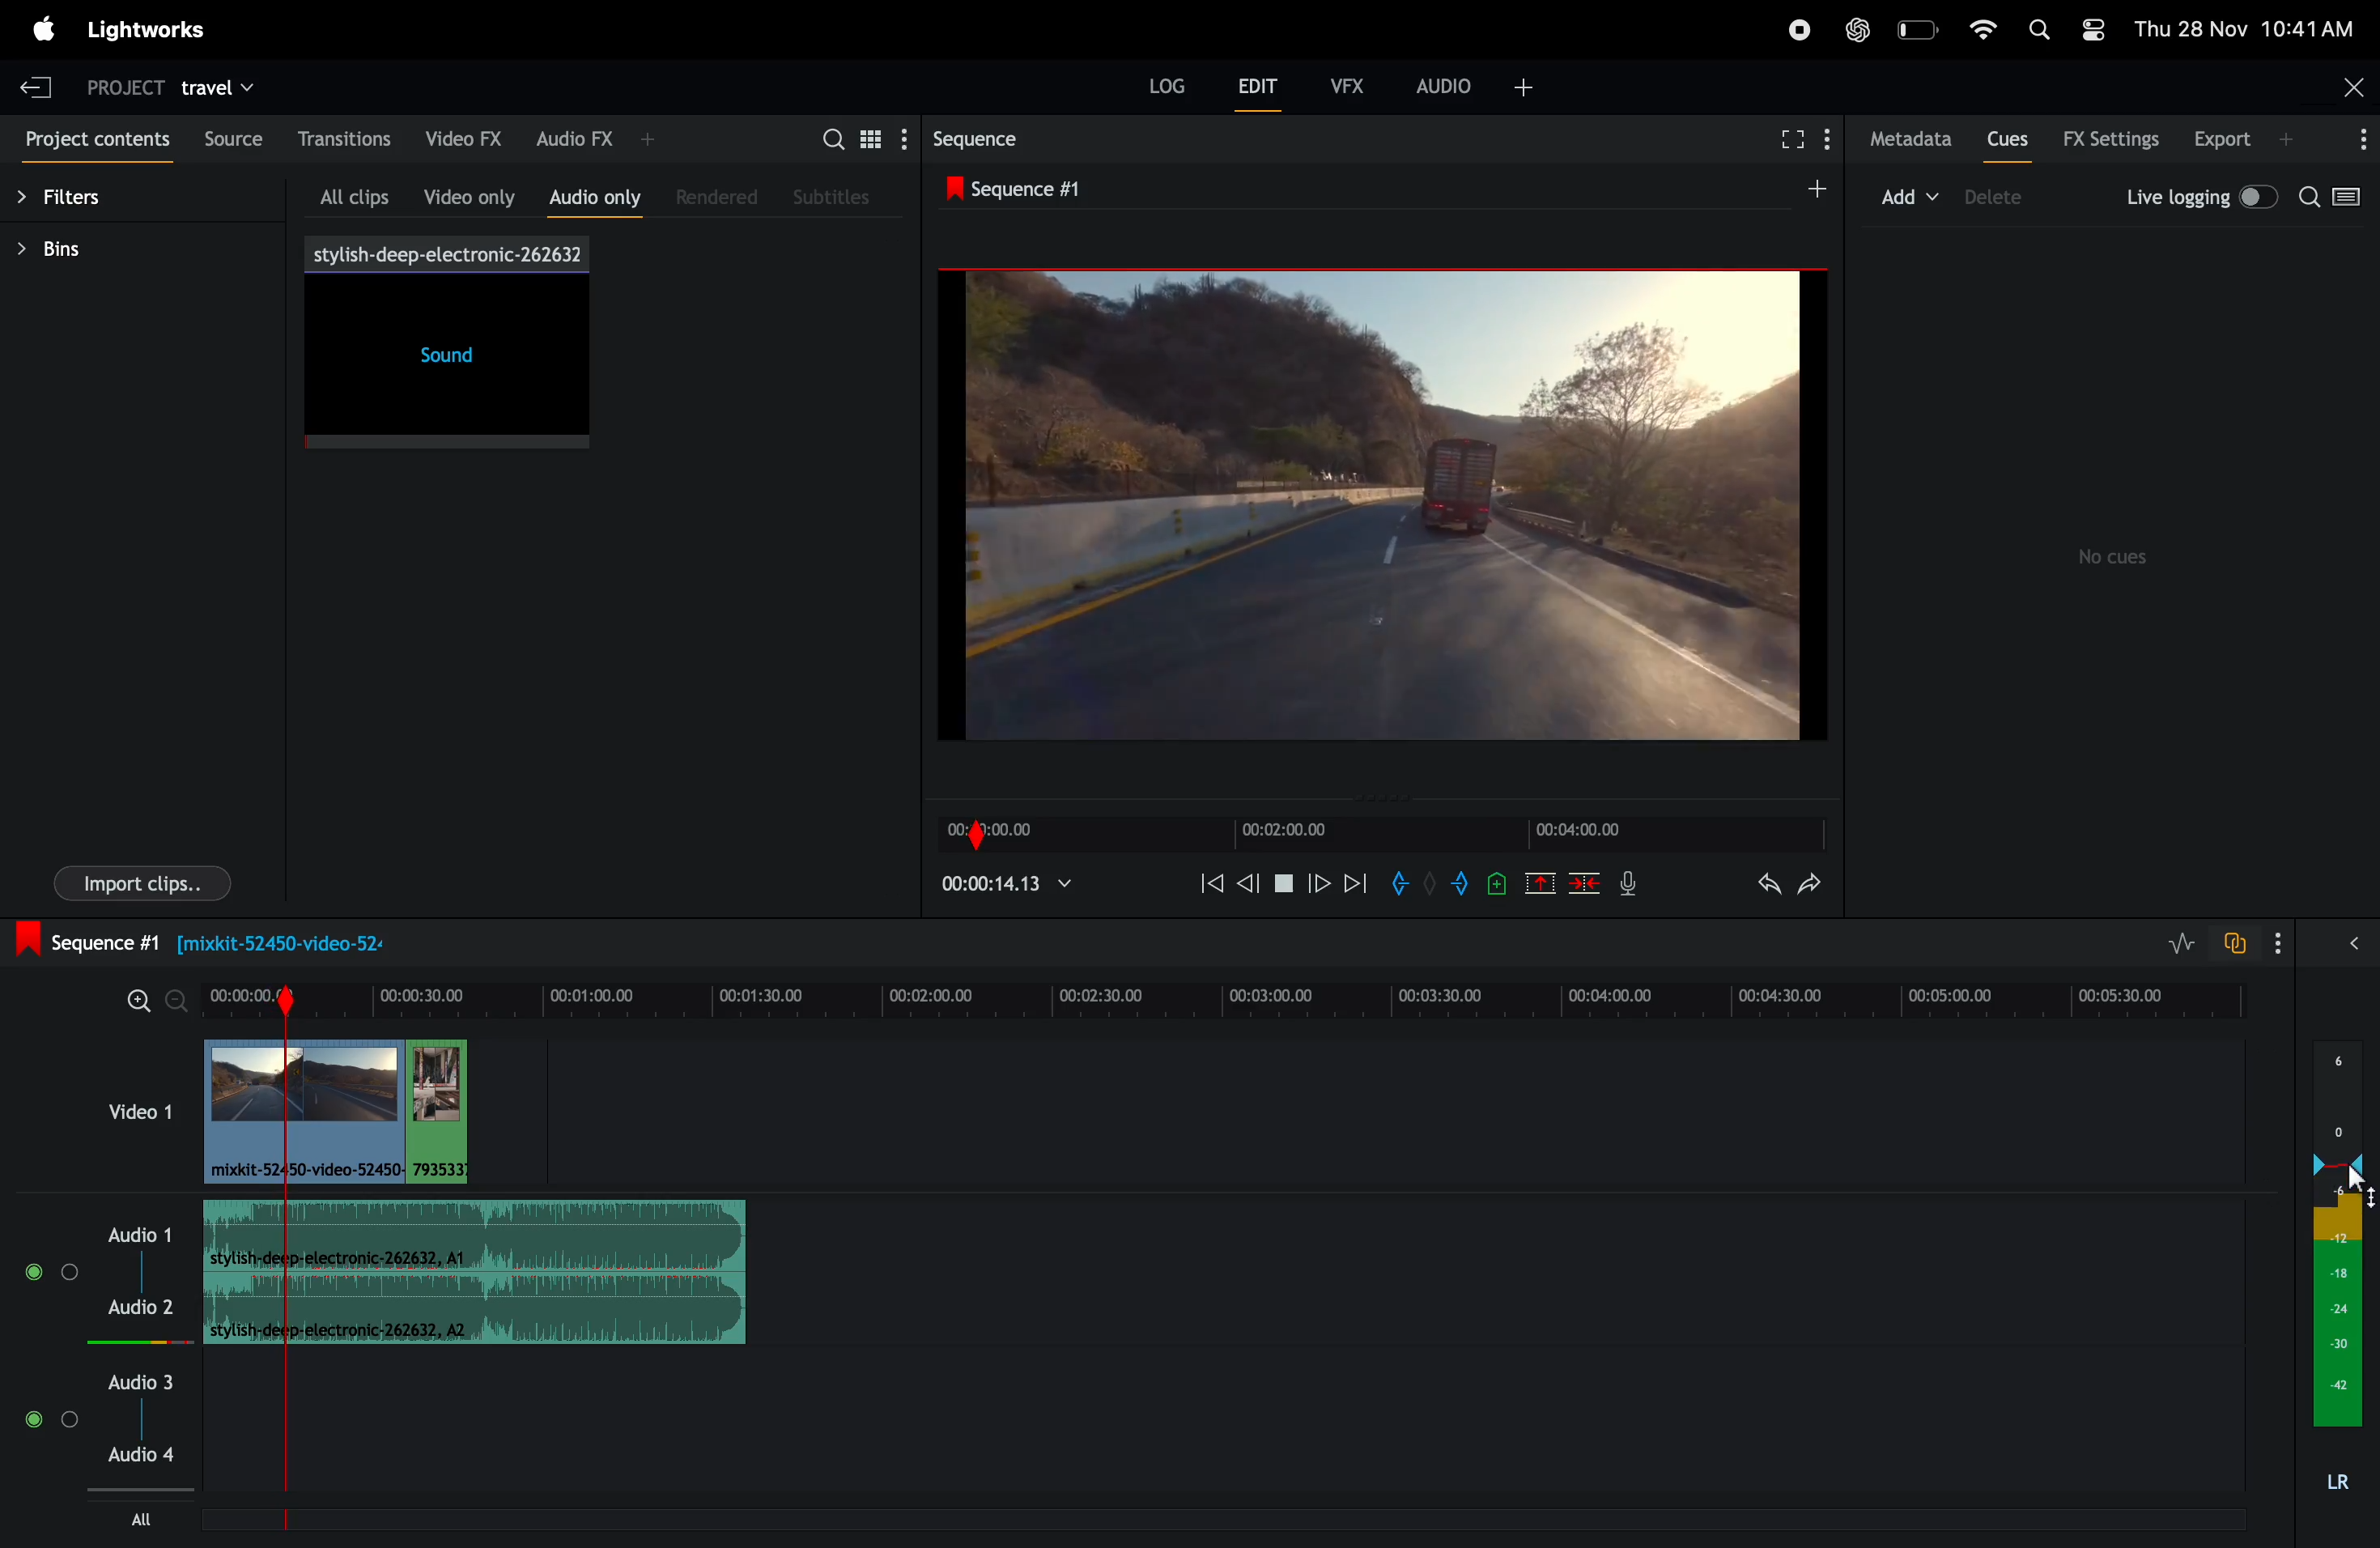  Describe the element at coordinates (2065, 25) in the screenshot. I see `apple widgets` at that location.